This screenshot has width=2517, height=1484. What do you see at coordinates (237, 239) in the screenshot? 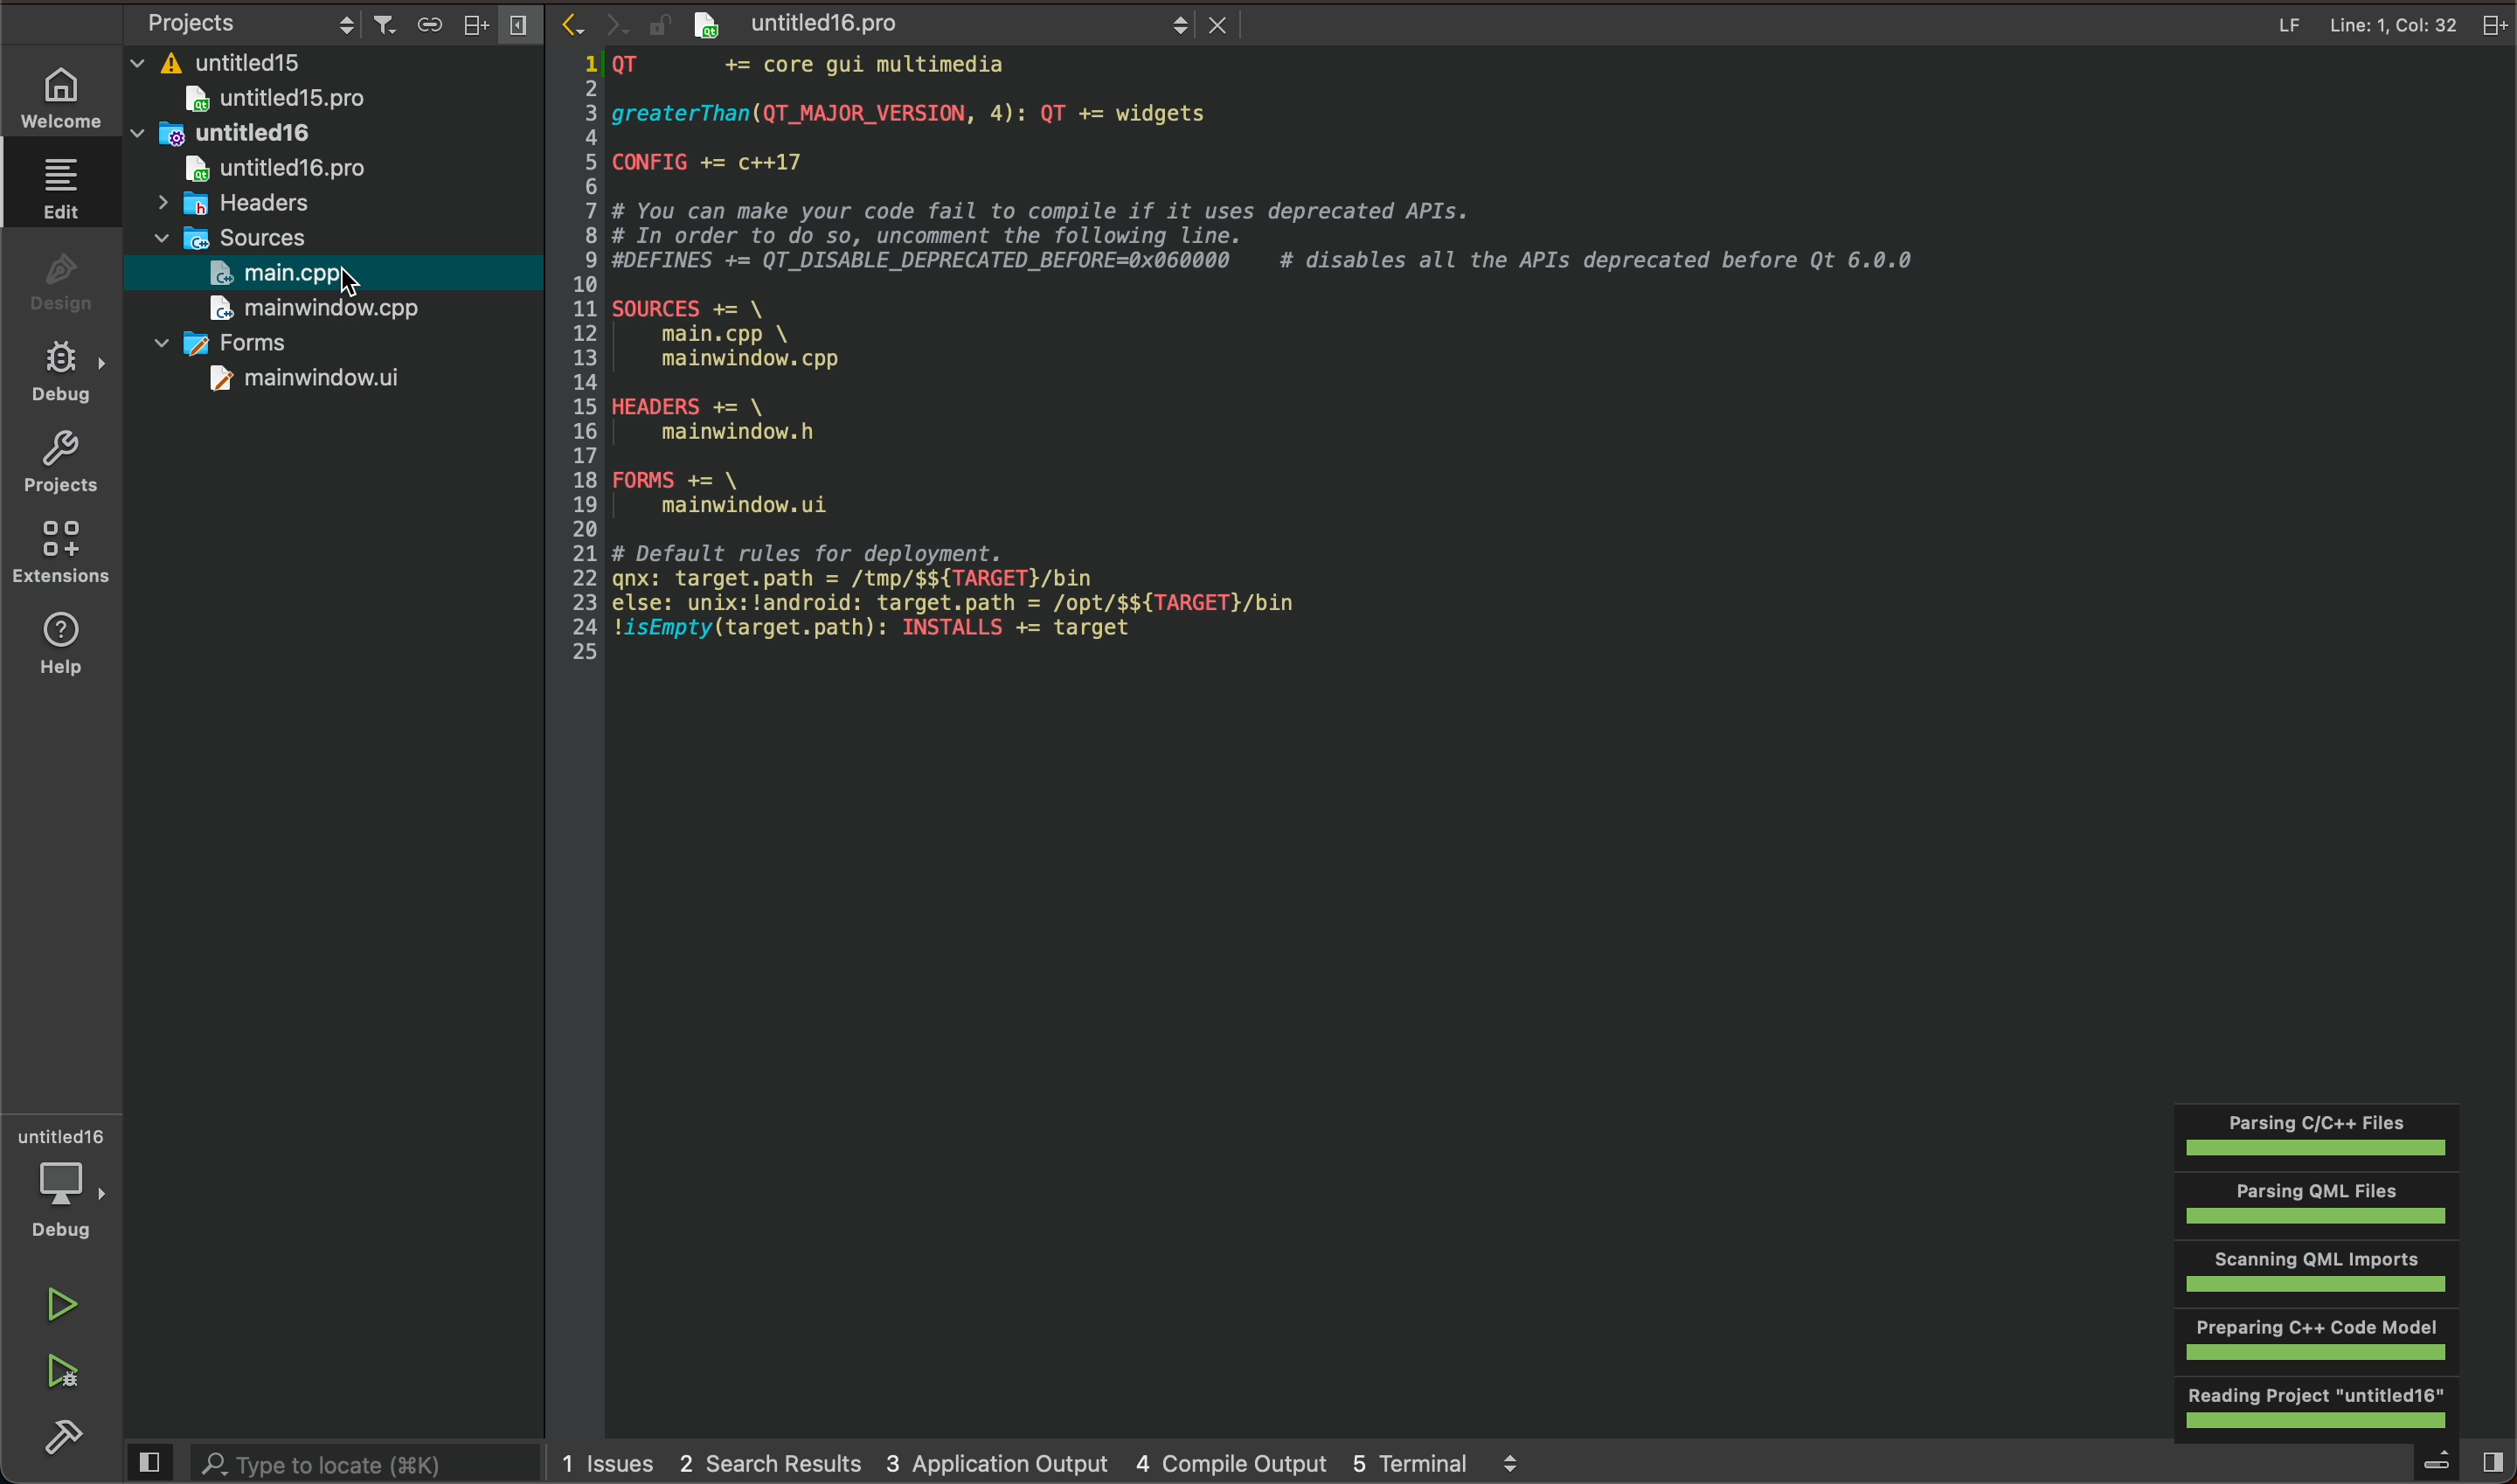
I see `sources` at bounding box center [237, 239].